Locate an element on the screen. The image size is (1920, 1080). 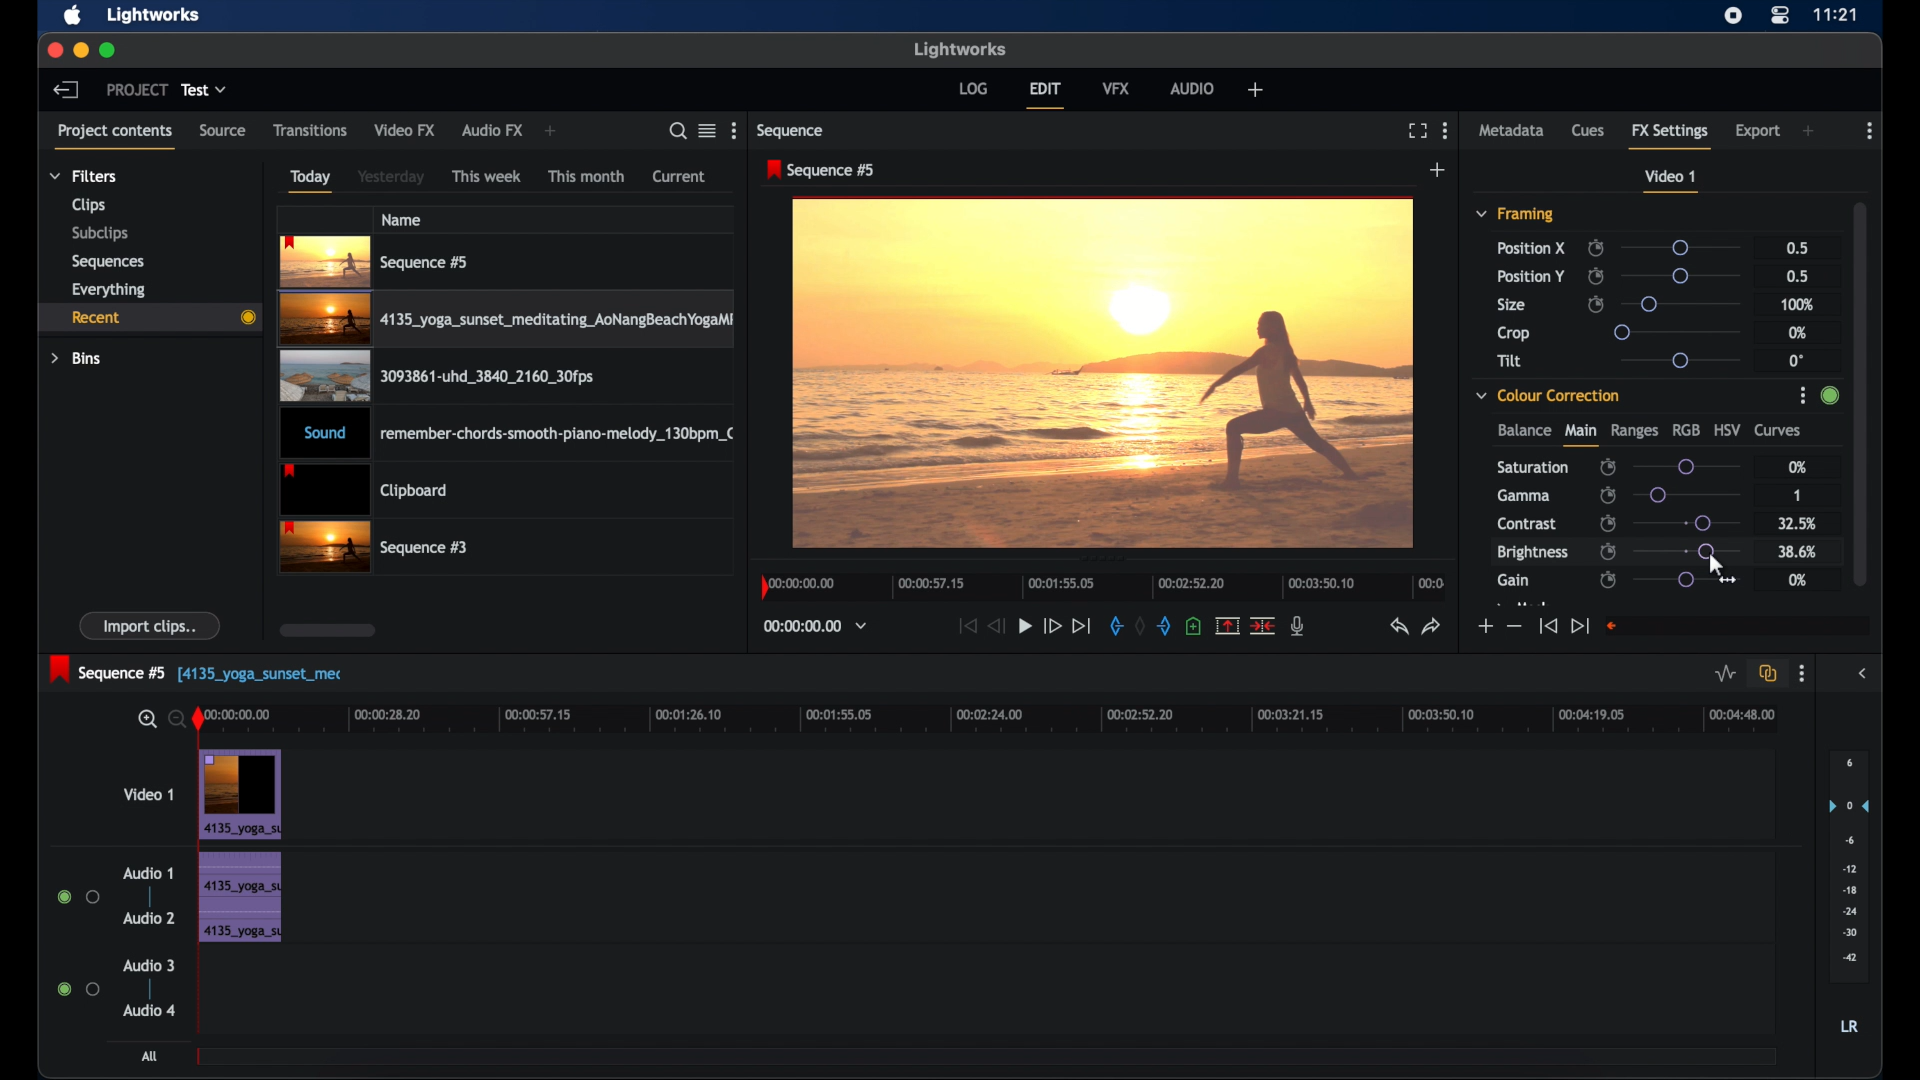
100% is located at coordinates (1798, 306).